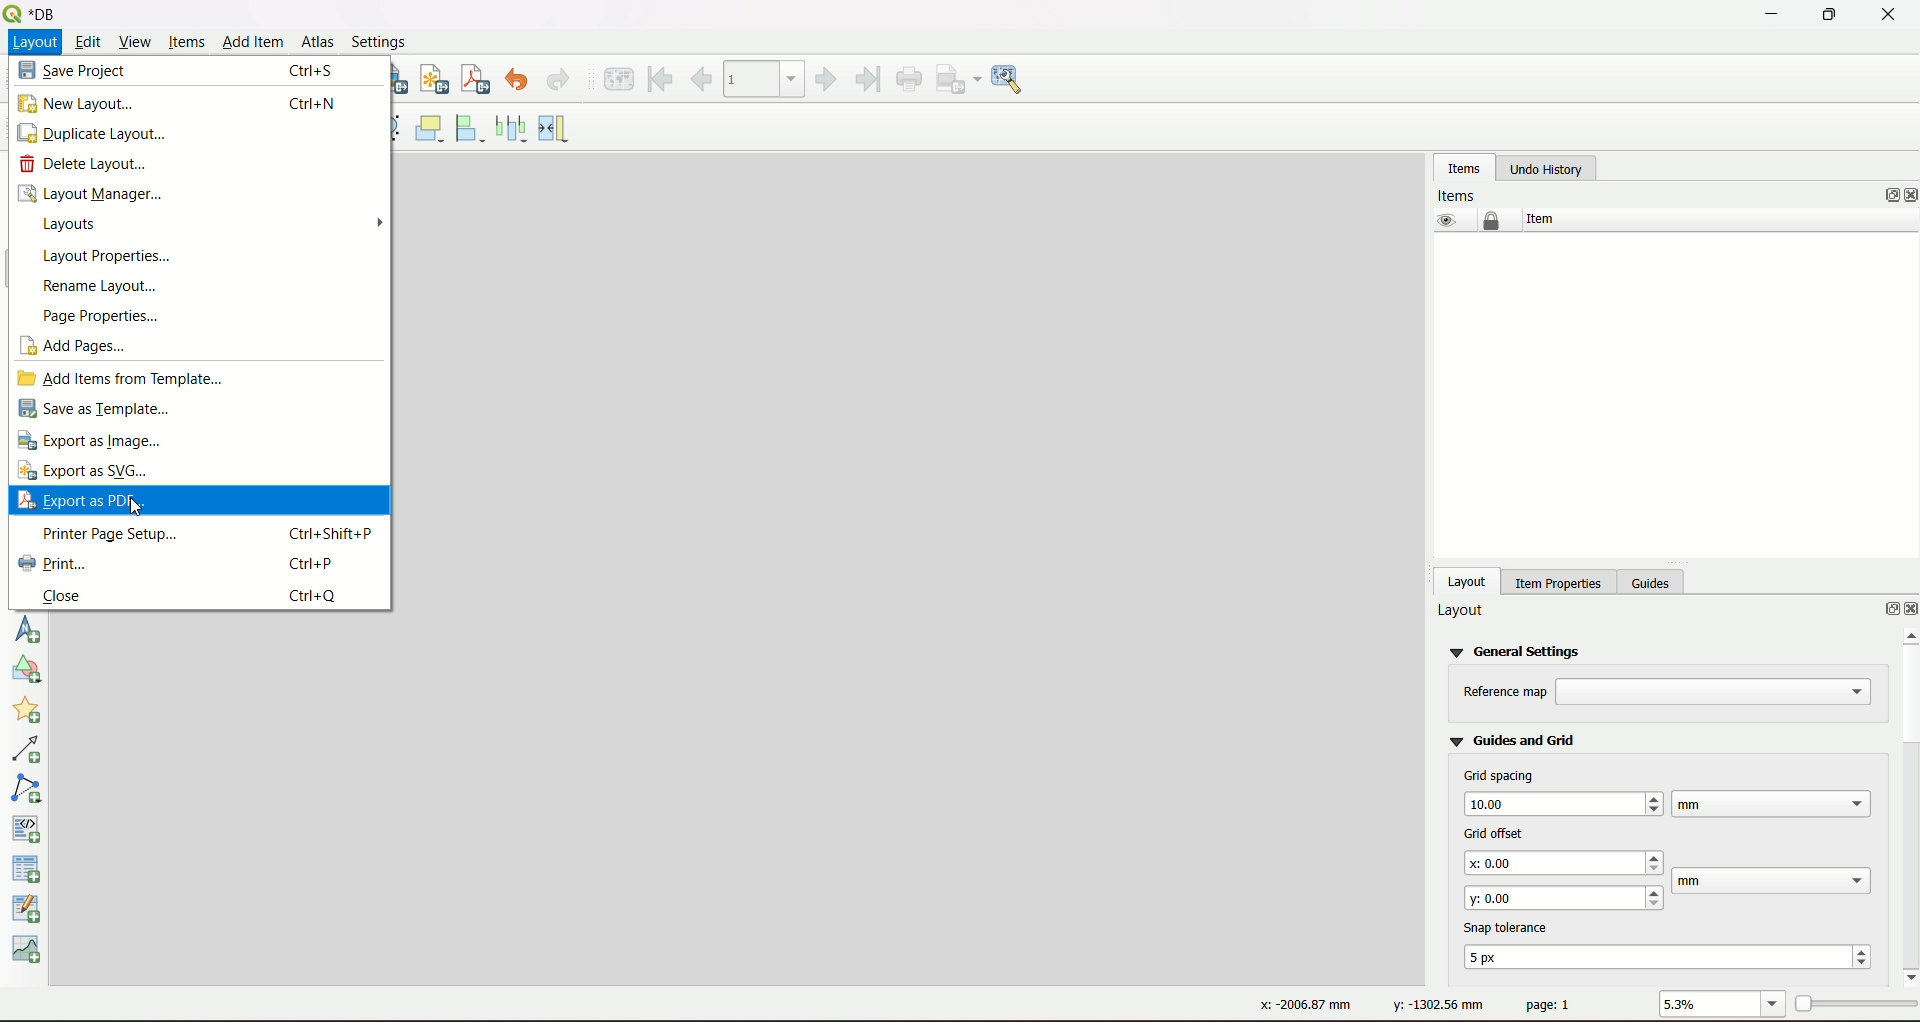  What do you see at coordinates (1546, 169) in the screenshot?
I see `undo history` at bounding box center [1546, 169].